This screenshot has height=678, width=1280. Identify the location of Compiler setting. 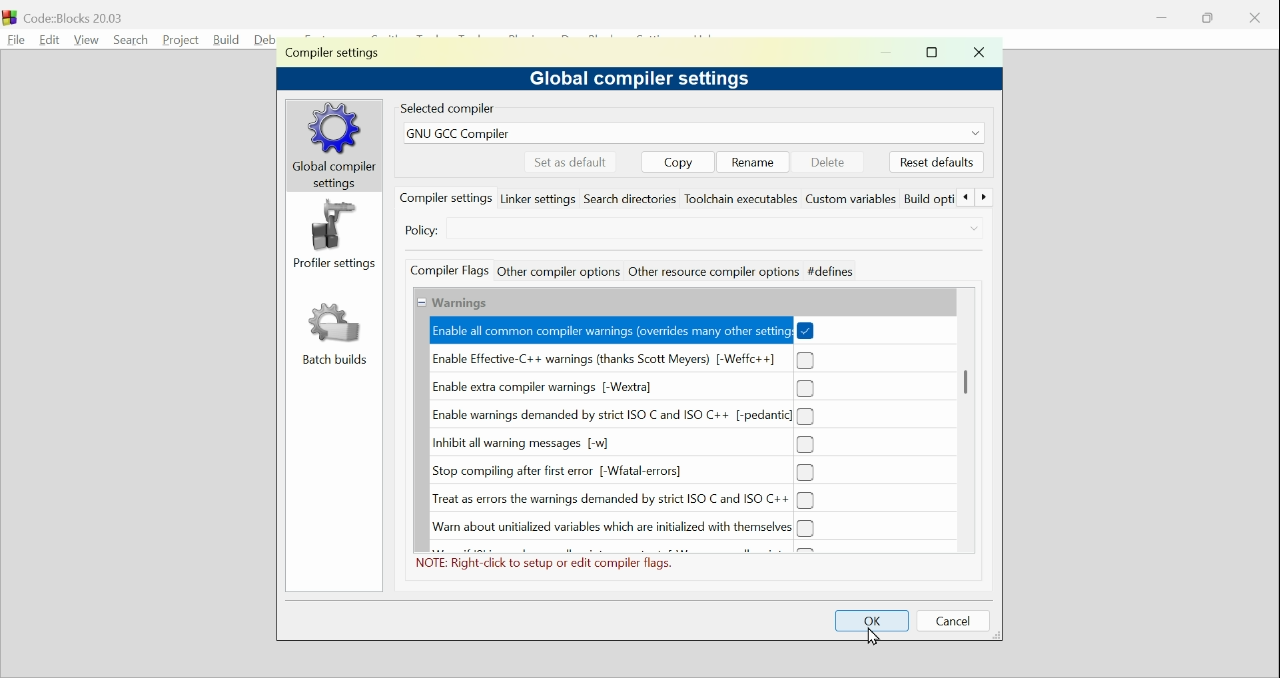
(338, 54).